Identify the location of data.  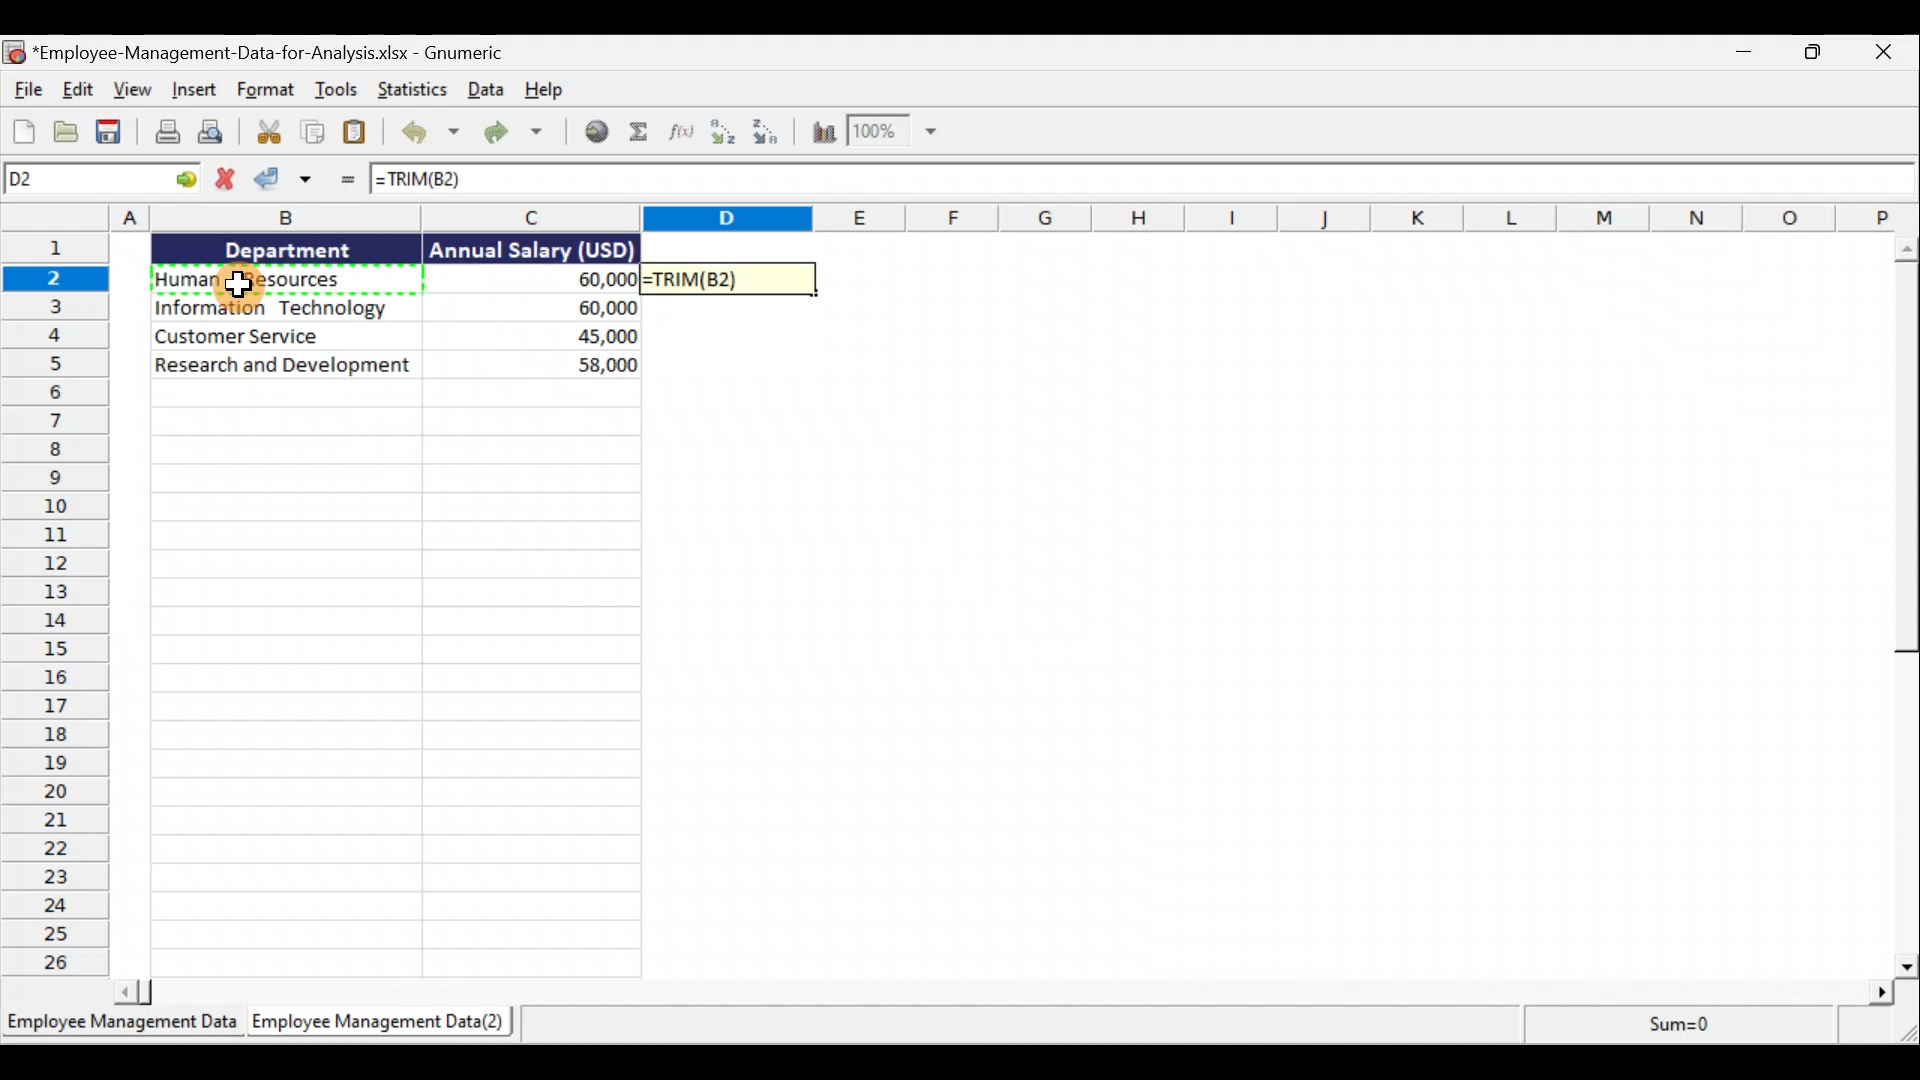
(591, 304).